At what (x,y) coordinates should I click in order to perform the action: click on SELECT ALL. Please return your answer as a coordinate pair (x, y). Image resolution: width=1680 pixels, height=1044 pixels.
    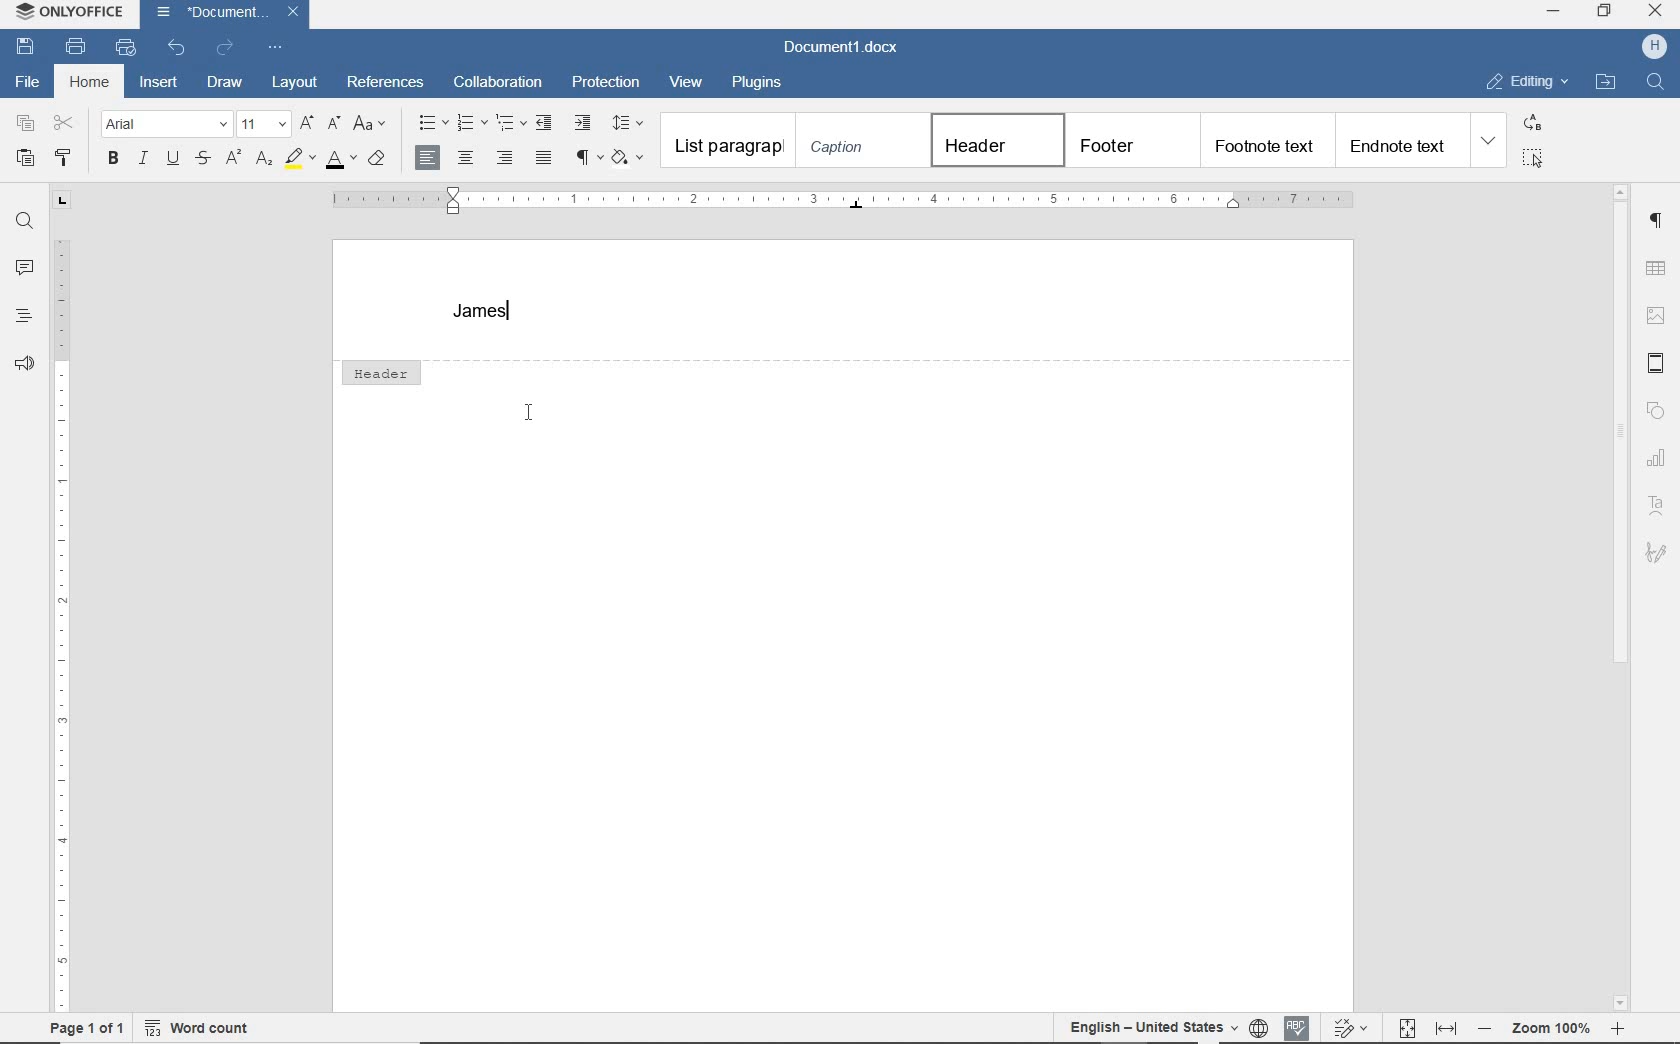
    Looking at the image, I should click on (1533, 158).